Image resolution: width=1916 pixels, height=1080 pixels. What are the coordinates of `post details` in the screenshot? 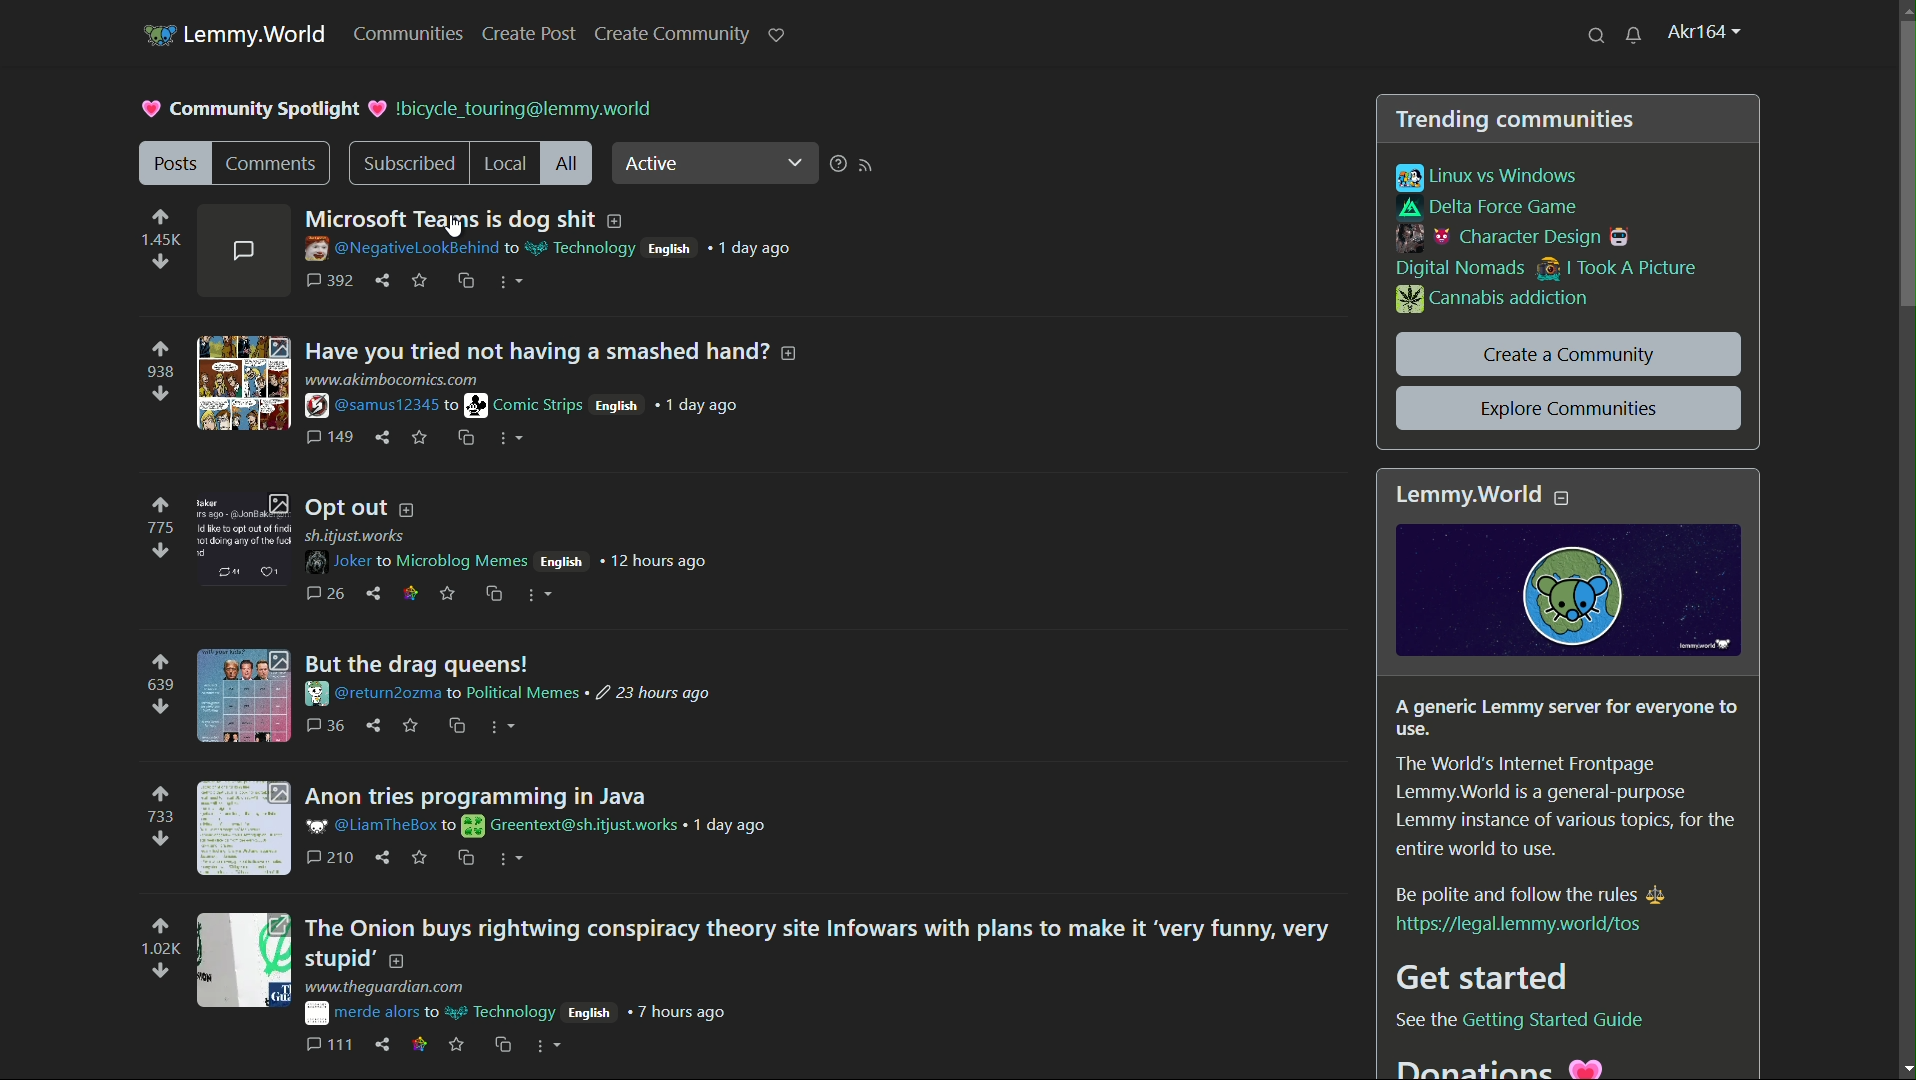 It's located at (530, 1003).